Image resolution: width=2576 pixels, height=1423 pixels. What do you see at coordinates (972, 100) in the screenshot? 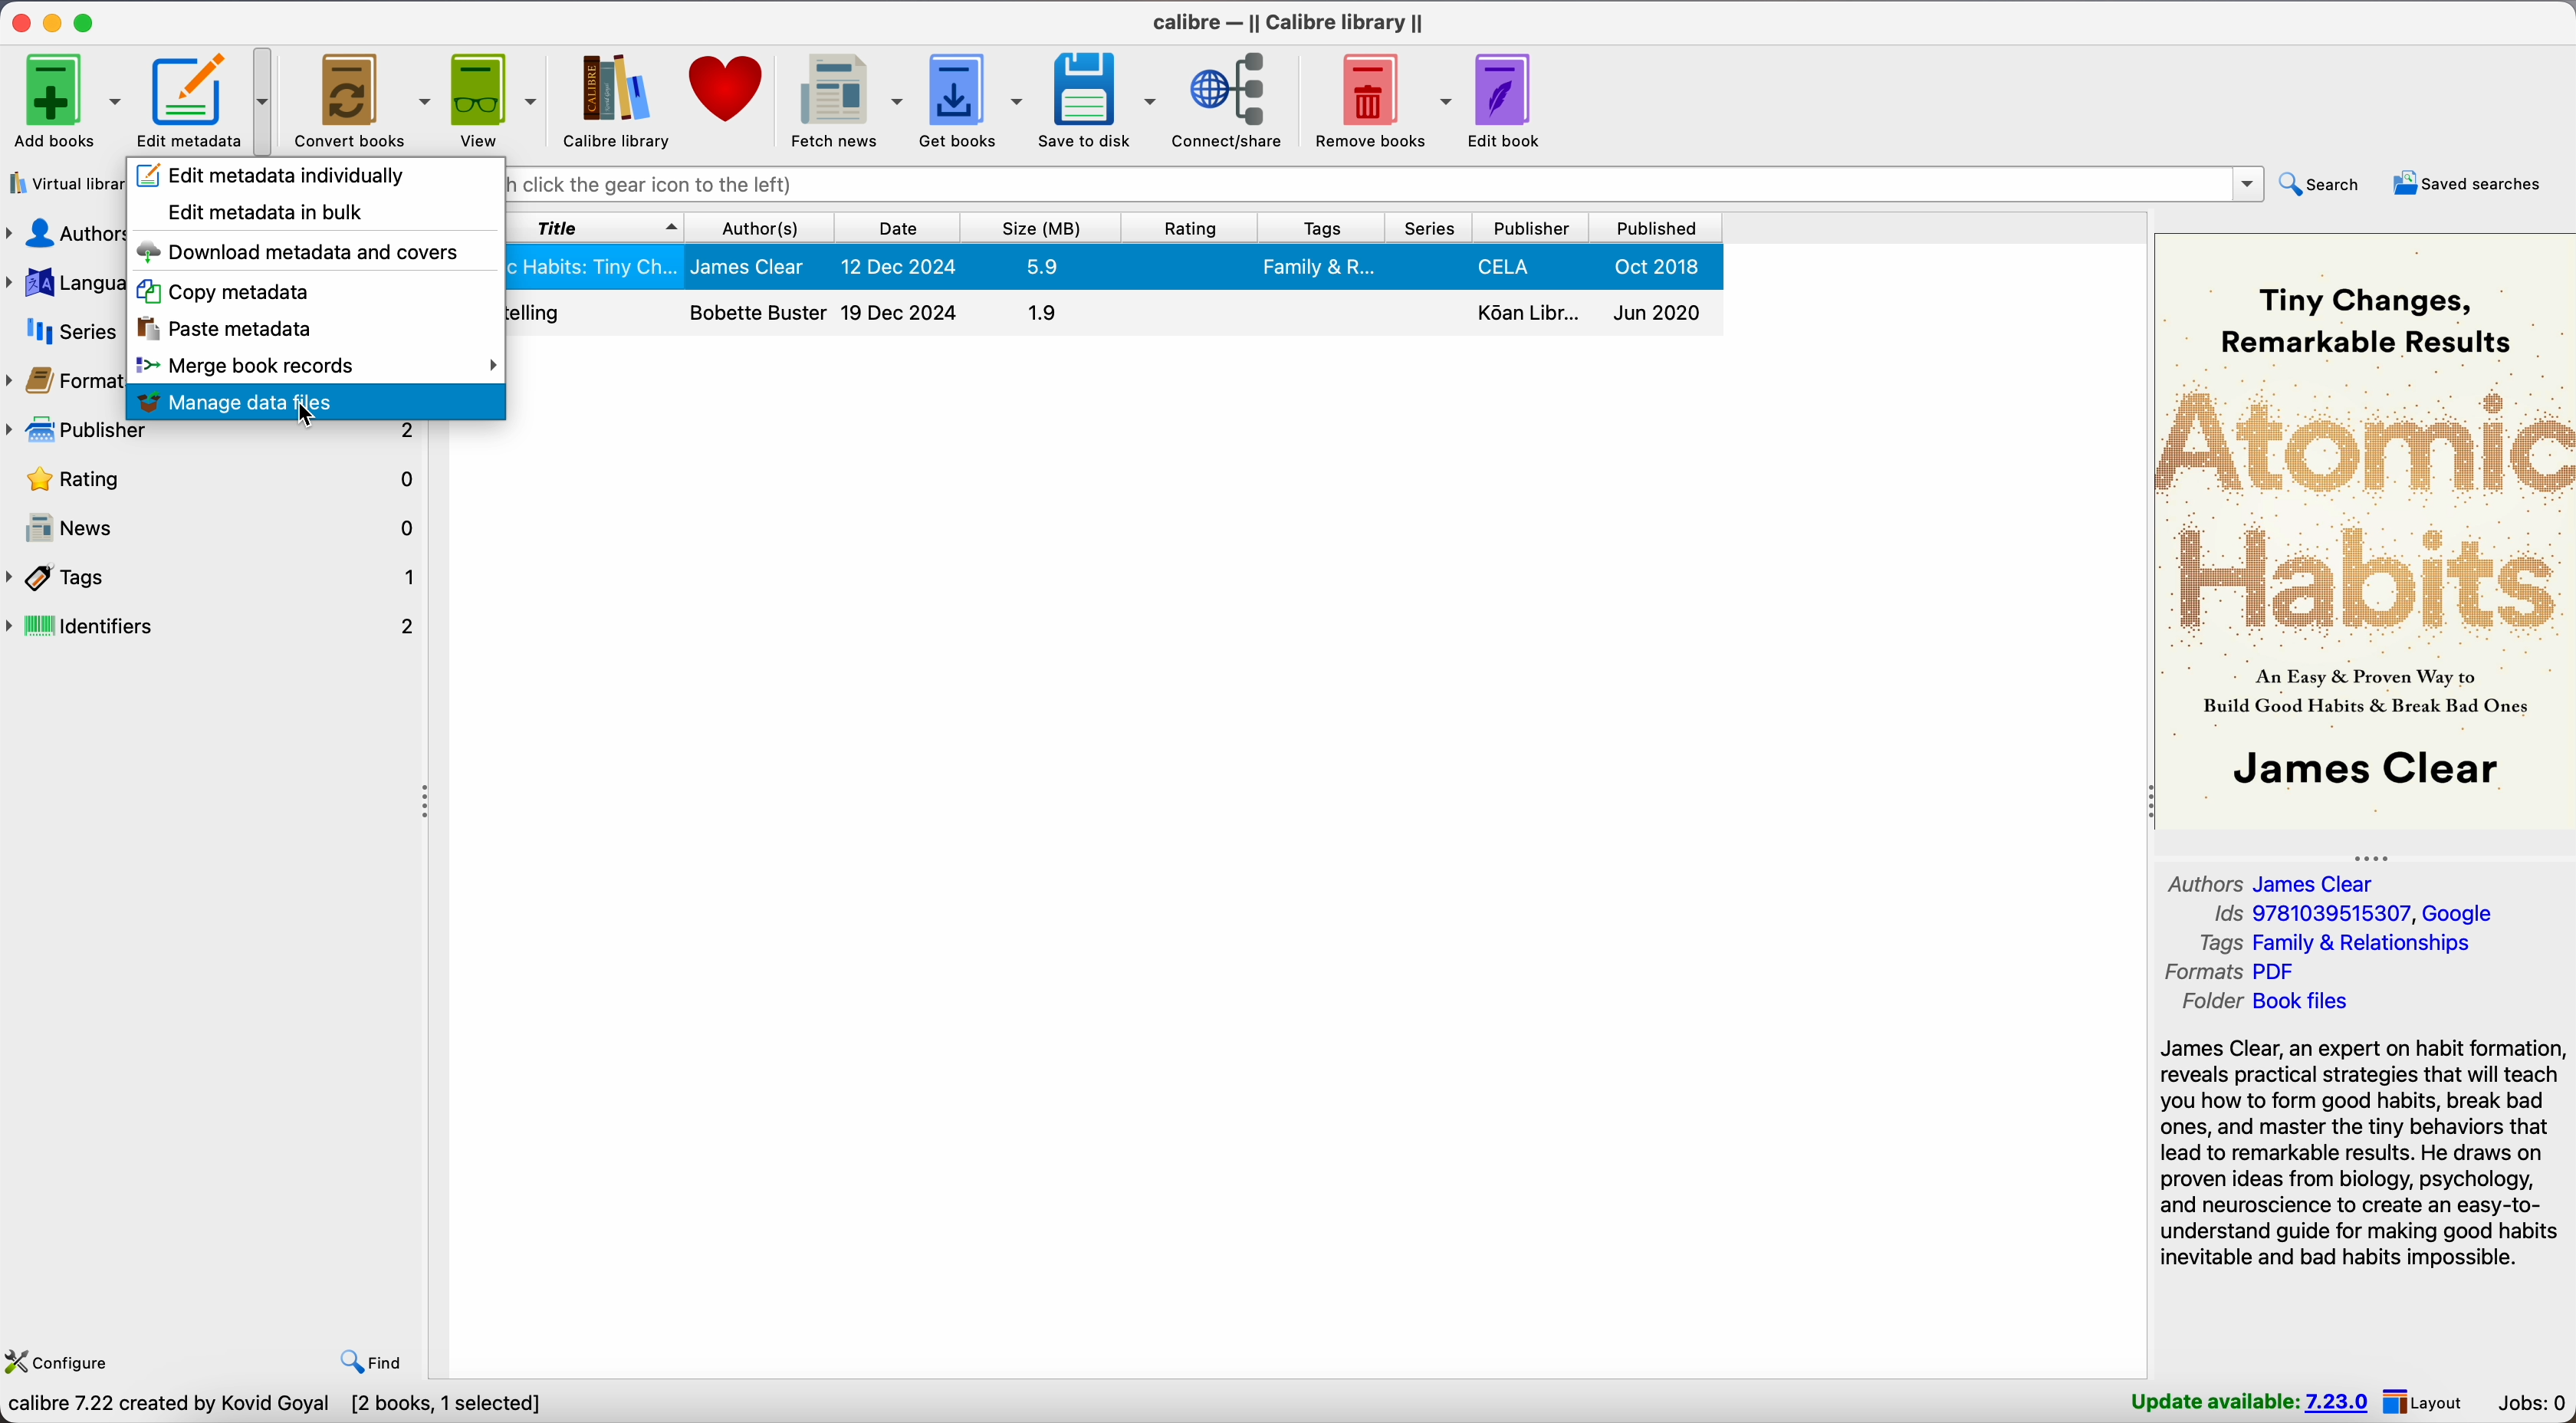
I see `get books` at bounding box center [972, 100].